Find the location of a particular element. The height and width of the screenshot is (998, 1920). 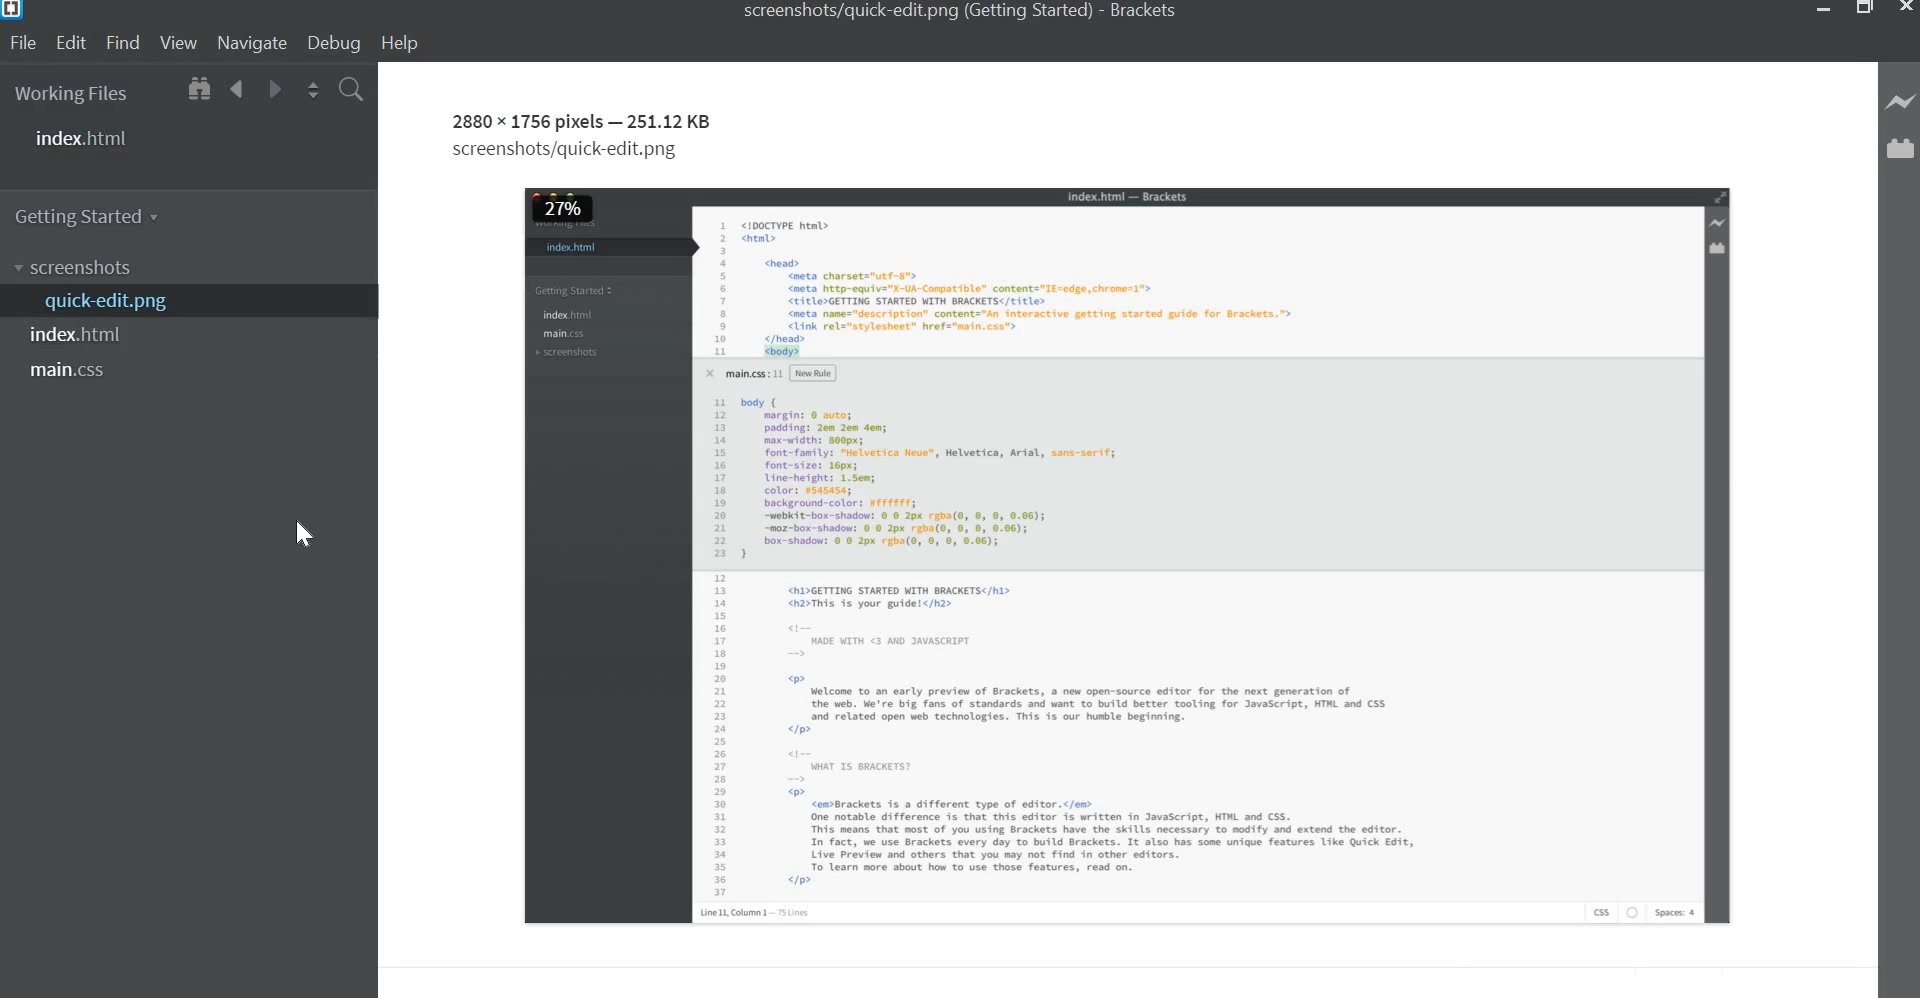

Find is located at coordinates (122, 43).